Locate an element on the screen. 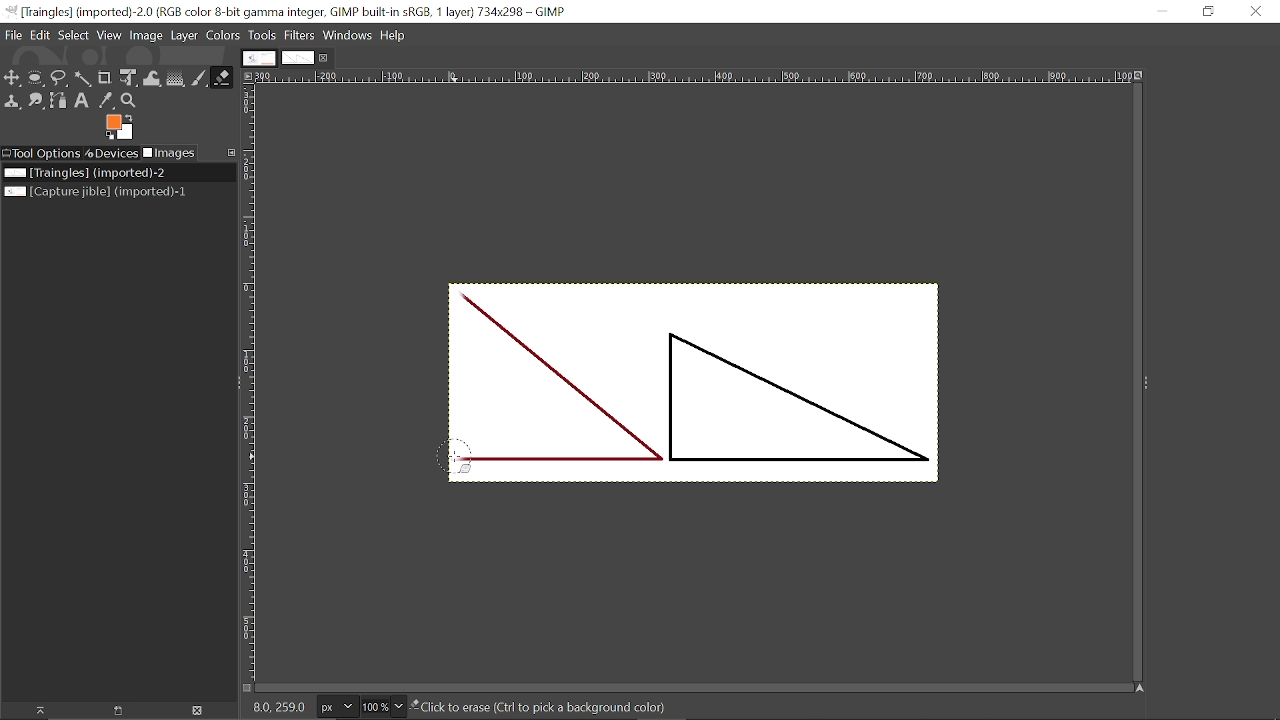 This screenshot has width=1280, height=720. Quck toggle mask on/off is located at coordinates (245, 690).